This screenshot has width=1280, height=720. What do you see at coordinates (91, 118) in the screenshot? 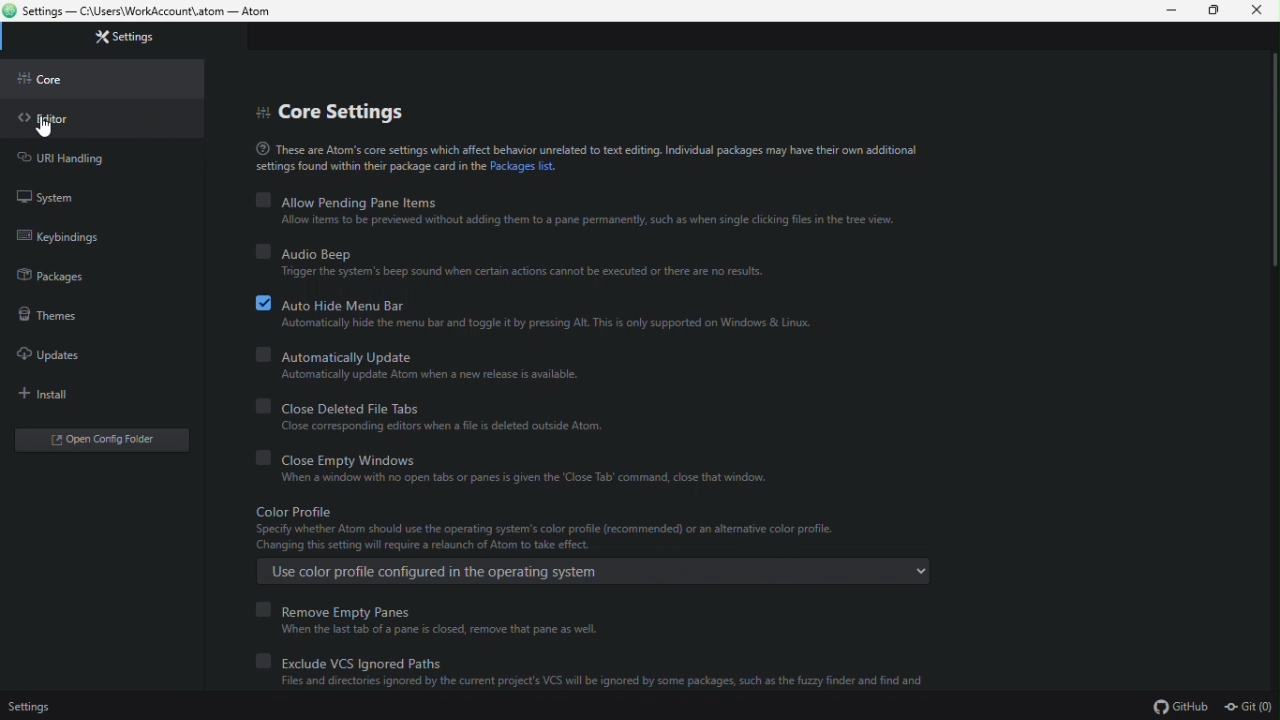
I see `editor` at bounding box center [91, 118].